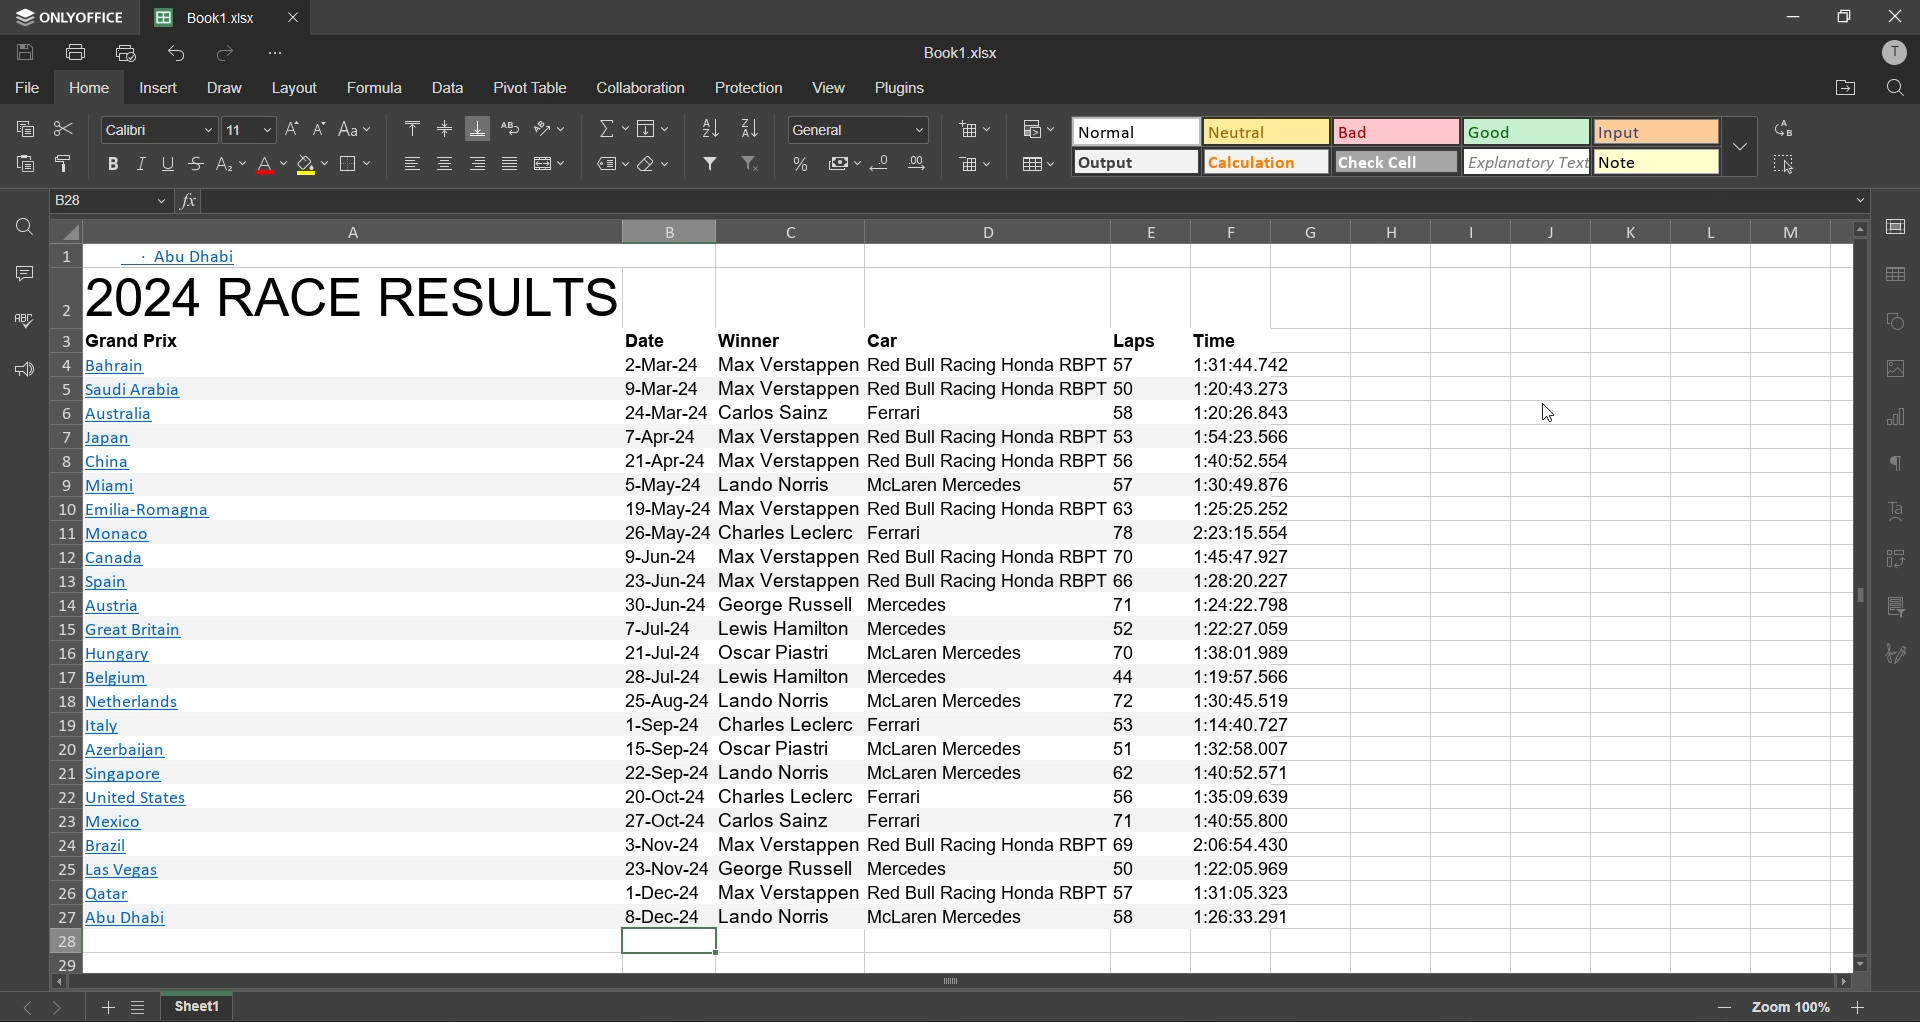 The height and width of the screenshot is (1022, 1920). Describe the element at coordinates (844, 164) in the screenshot. I see `accounting` at that location.